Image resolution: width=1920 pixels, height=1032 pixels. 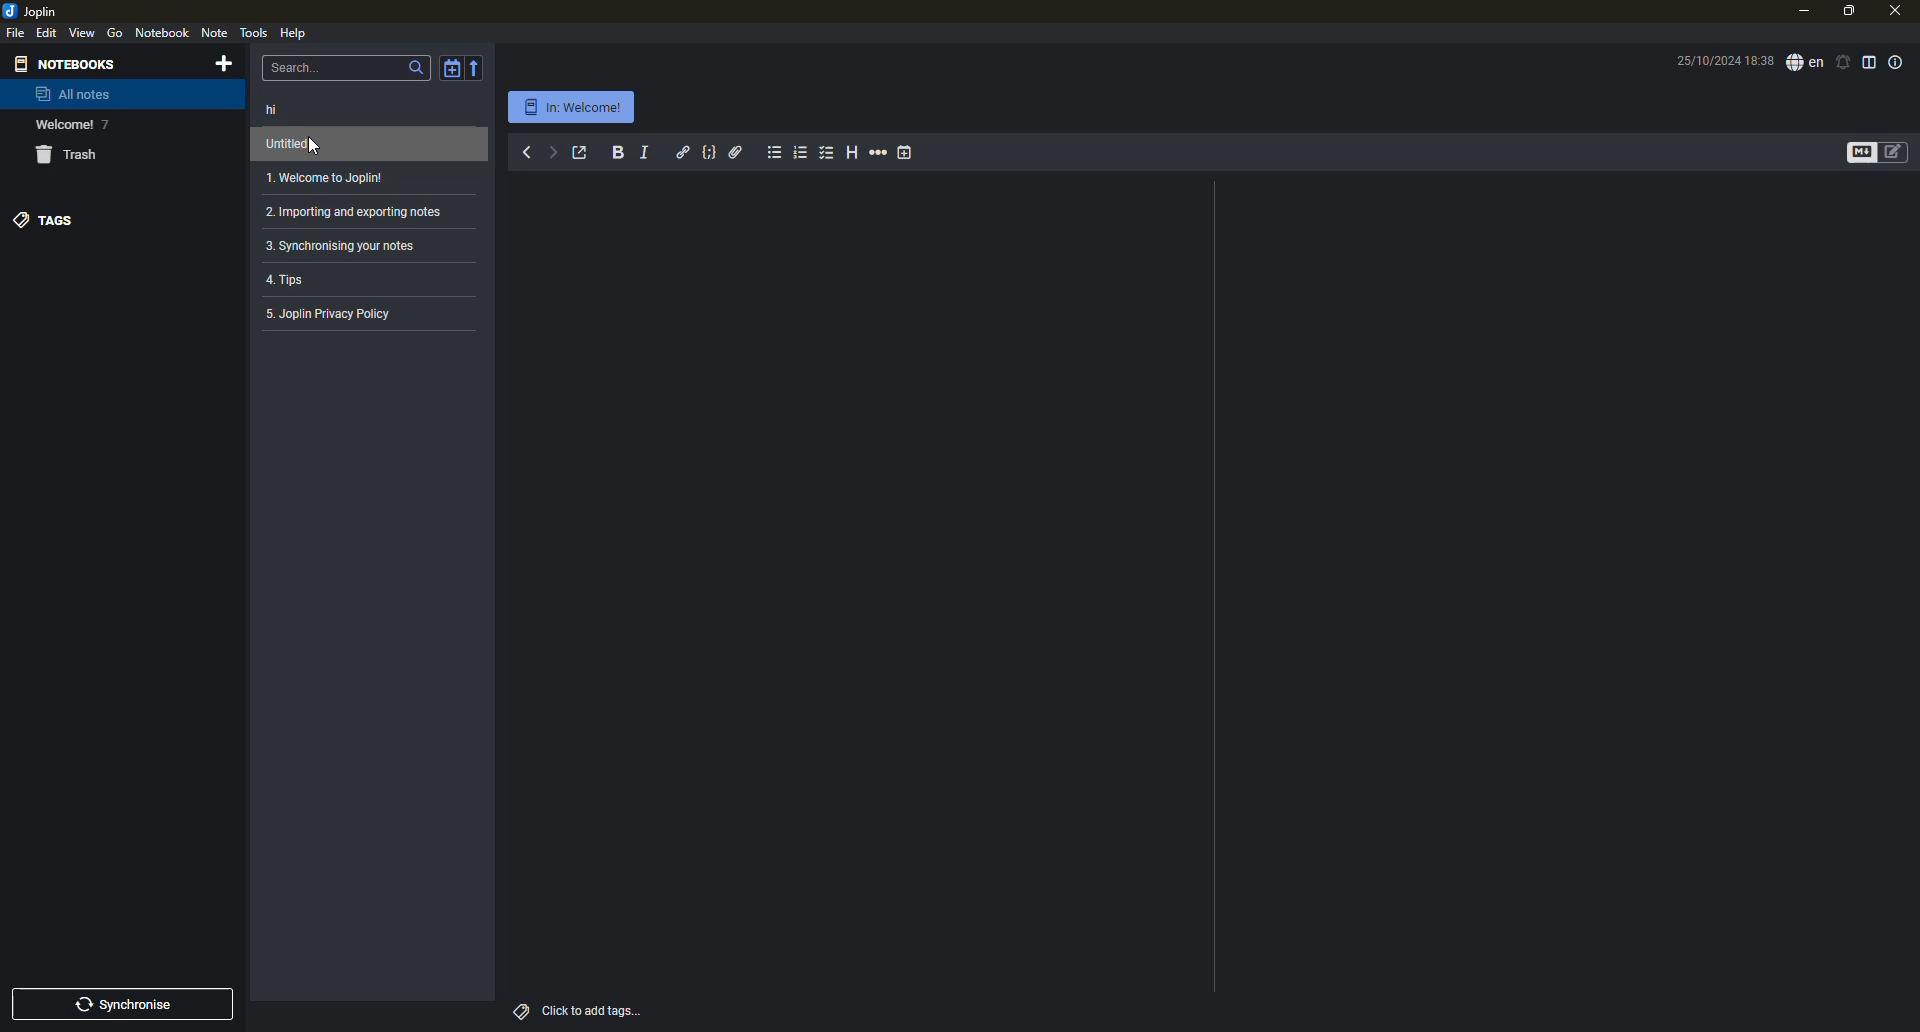 I want to click on trash, so click(x=64, y=154).